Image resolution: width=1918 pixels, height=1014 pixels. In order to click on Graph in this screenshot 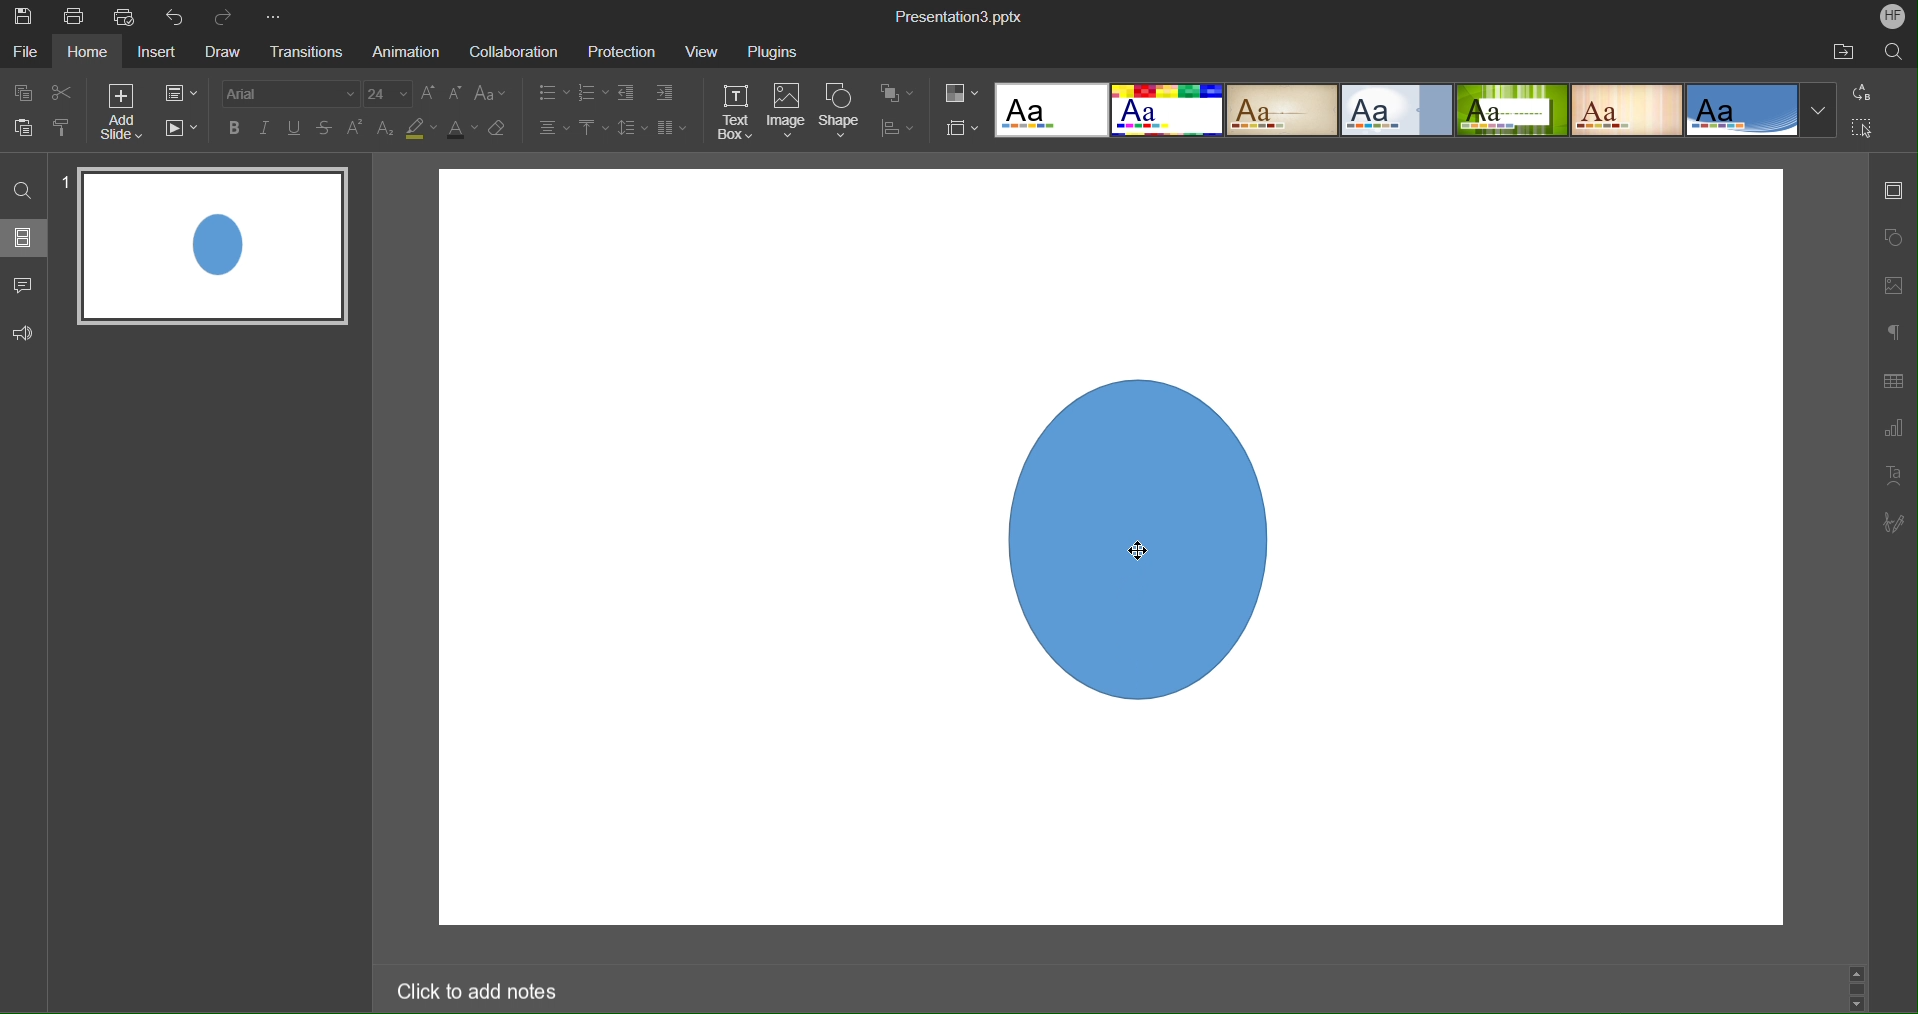, I will do `click(1893, 428)`.